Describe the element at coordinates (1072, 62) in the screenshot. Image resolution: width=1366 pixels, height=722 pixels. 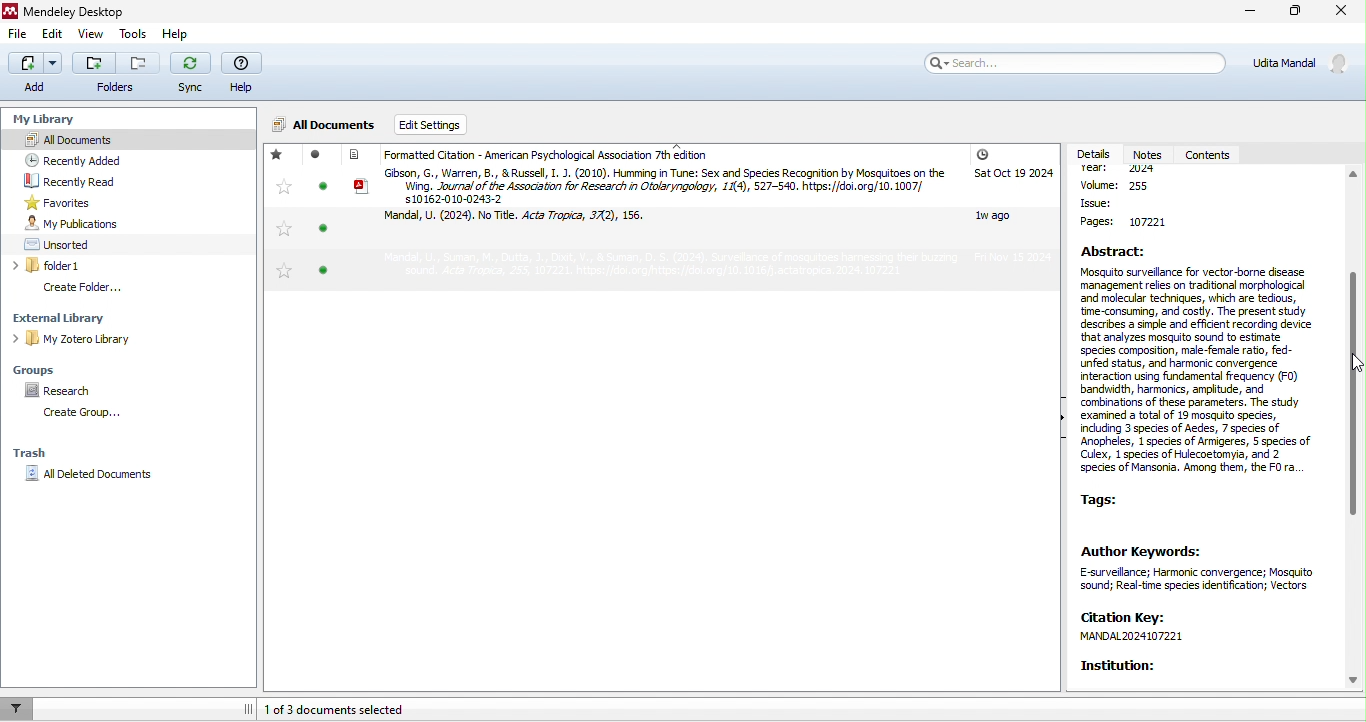
I see `search bar` at that location.